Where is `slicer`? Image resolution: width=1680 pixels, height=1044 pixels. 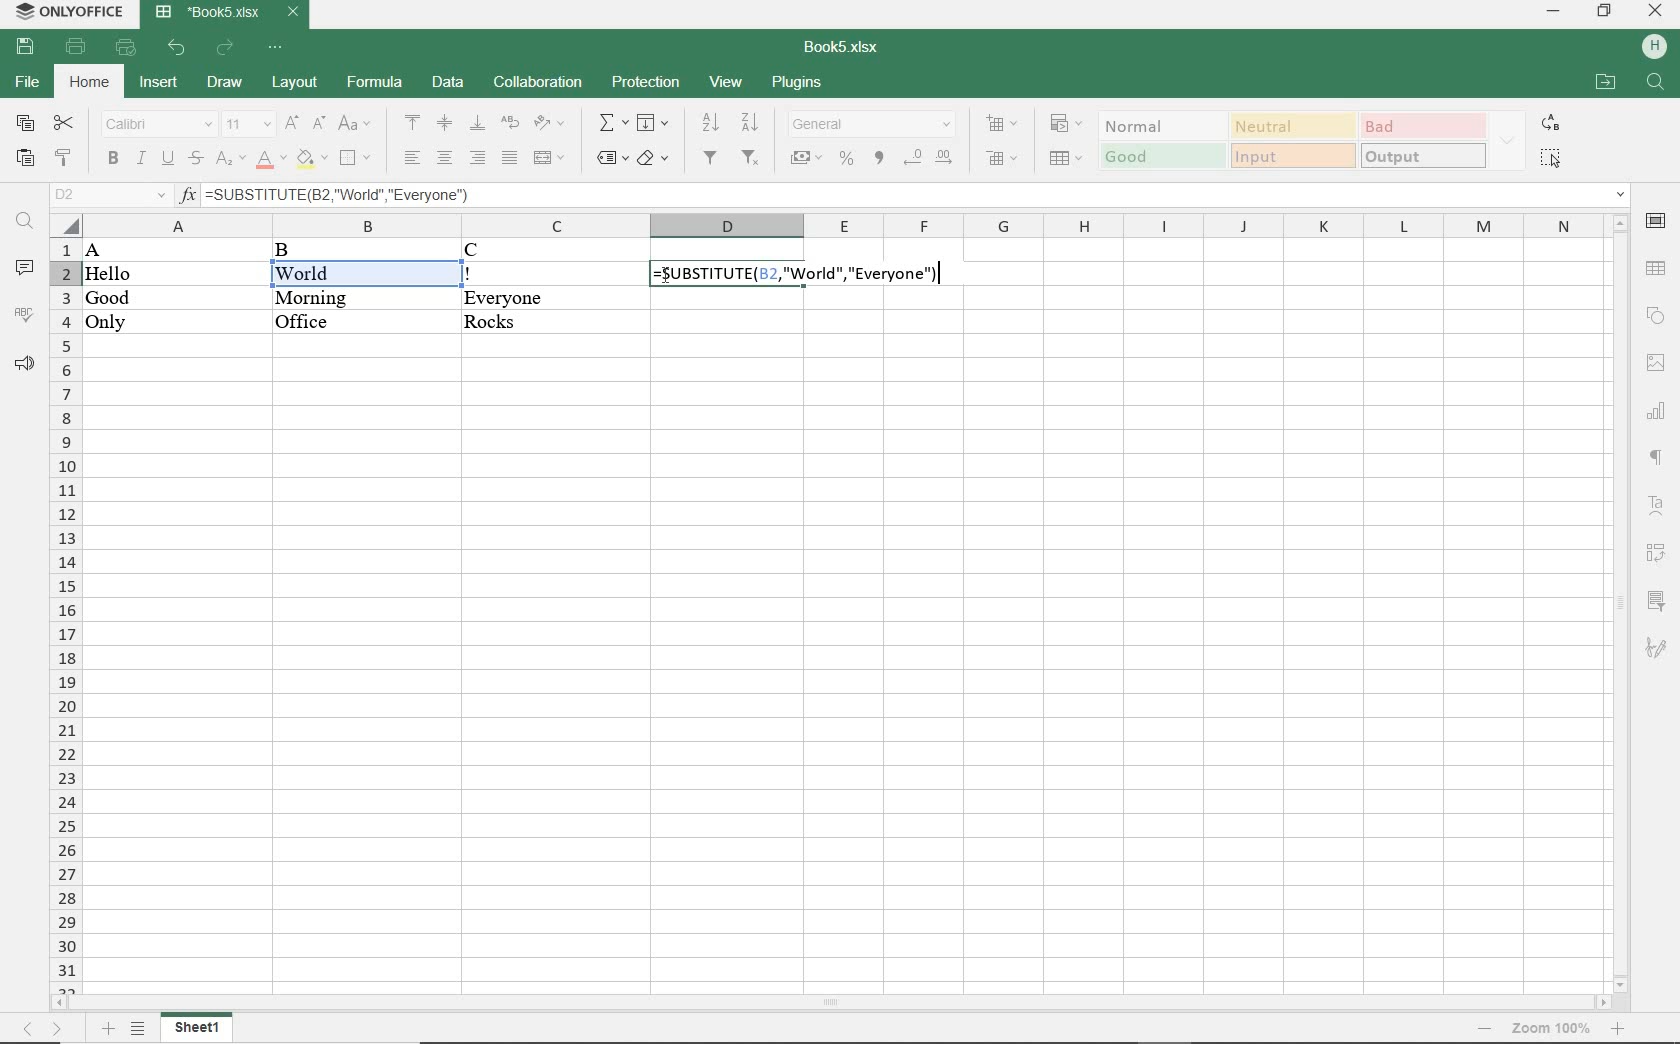 slicer is located at coordinates (1655, 599).